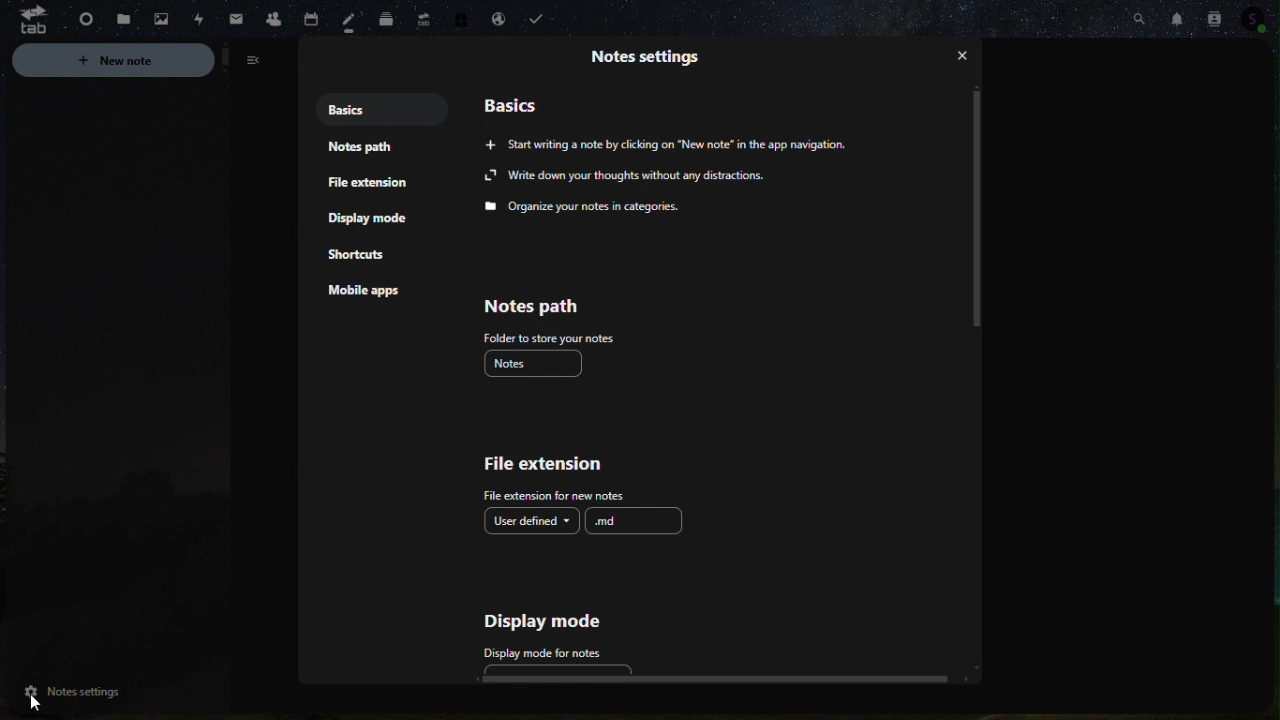 The width and height of the screenshot is (1280, 720). I want to click on horizontal scroll bar, so click(719, 681).